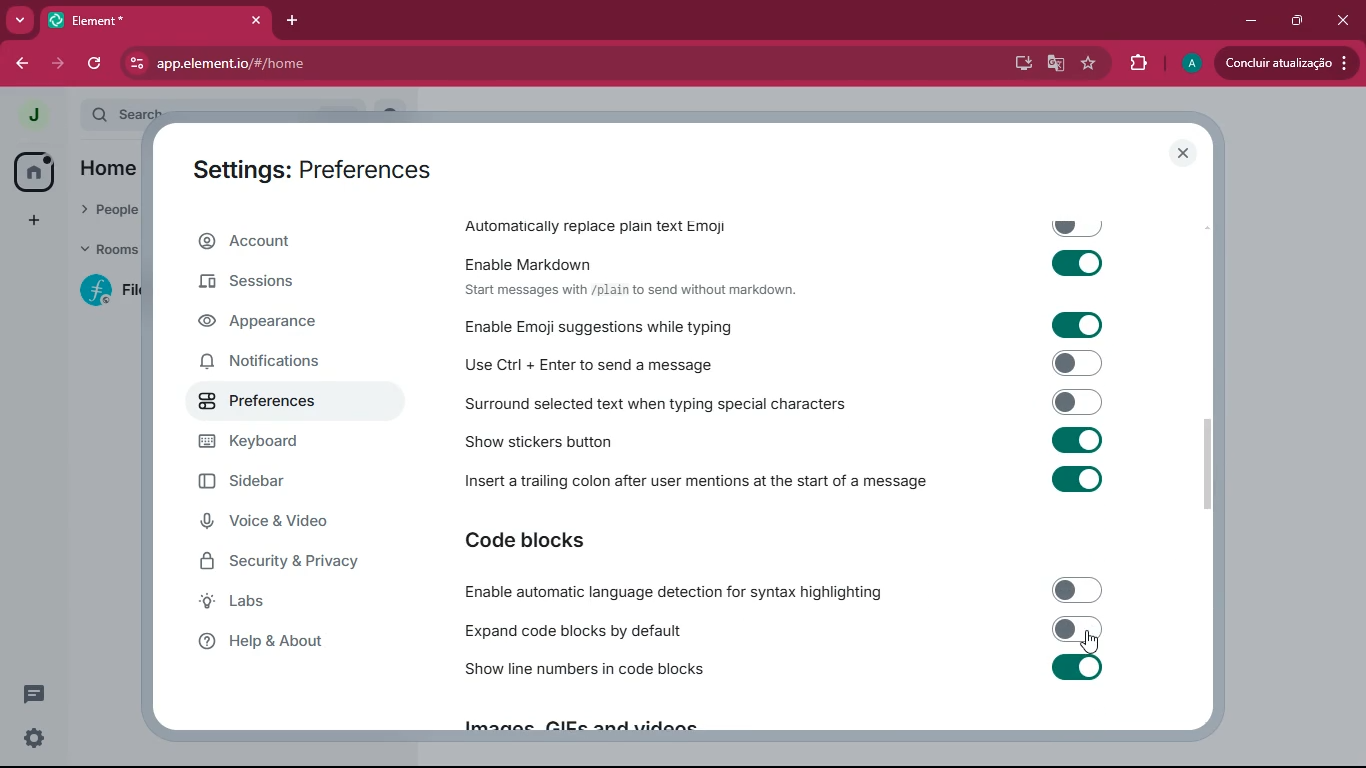 The image size is (1366, 768). What do you see at coordinates (1219, 464) in the screenshot?
I see `scroll bar` at bounding box center [1219, 464].